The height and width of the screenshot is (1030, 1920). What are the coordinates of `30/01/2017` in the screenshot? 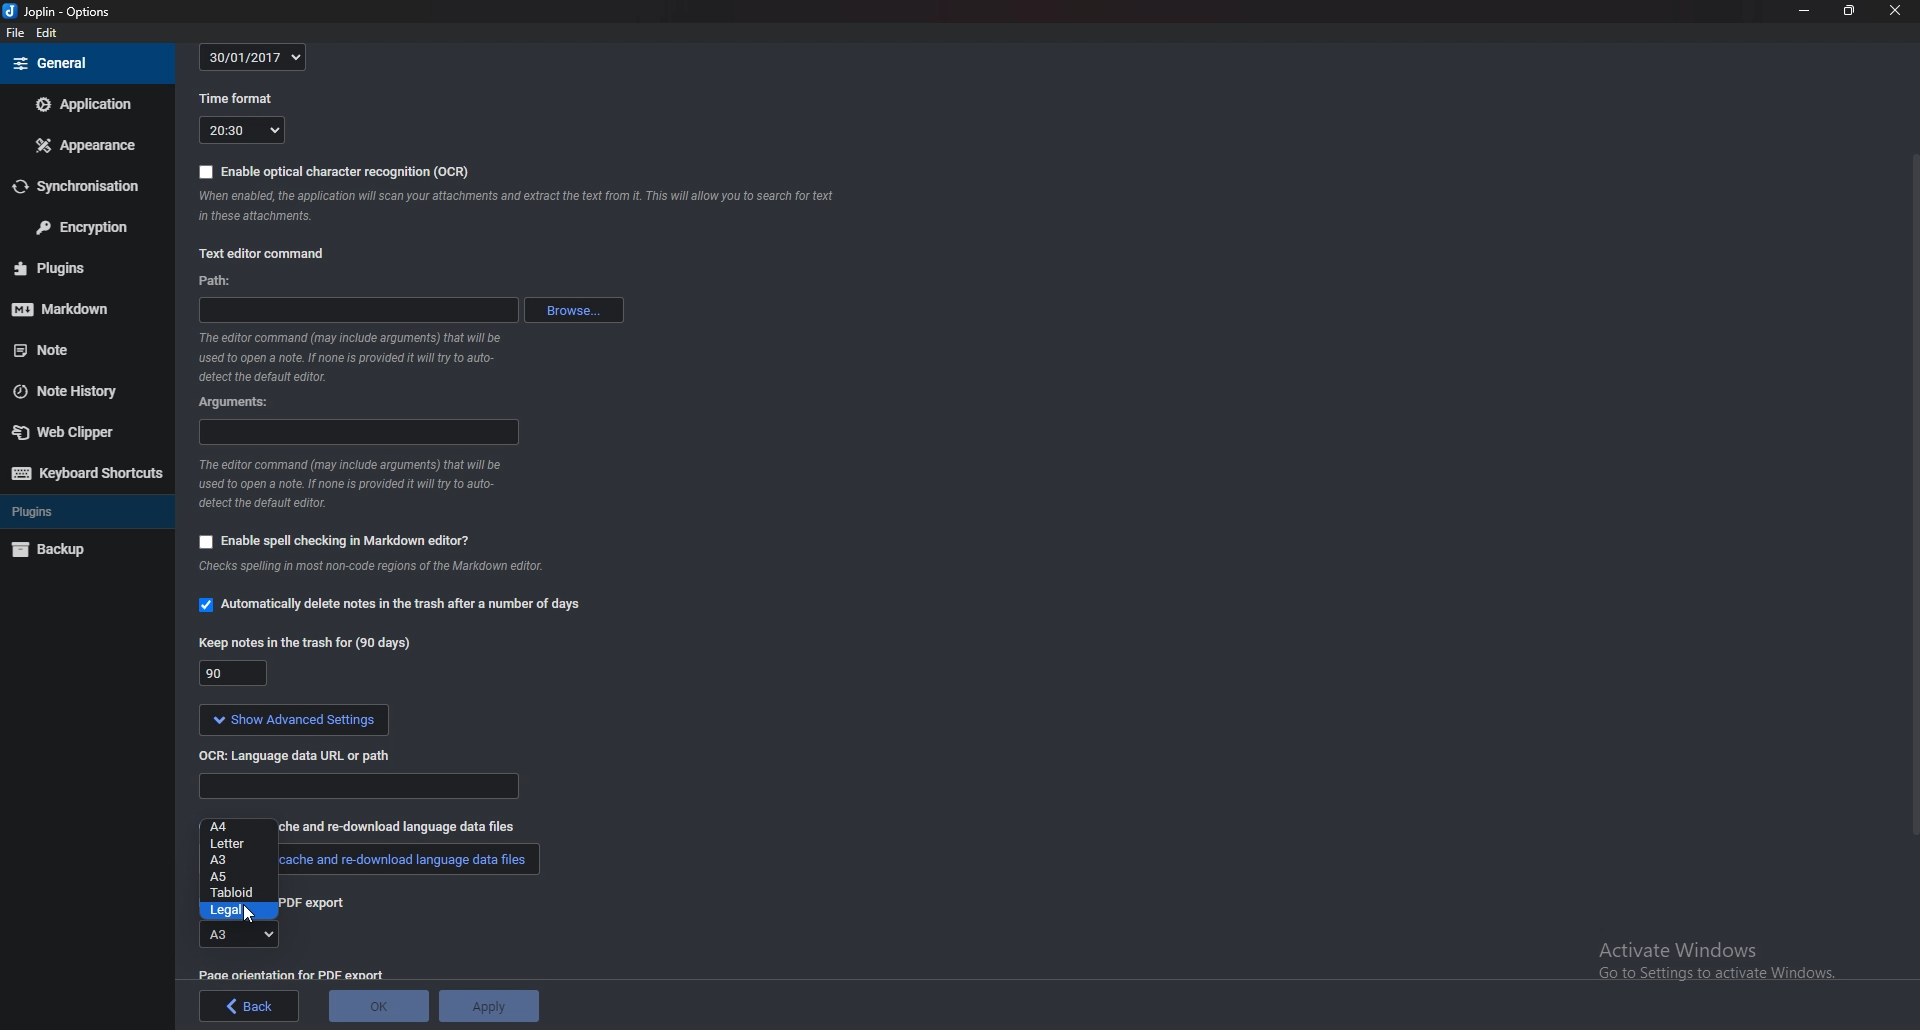 It's located at (256, 55).